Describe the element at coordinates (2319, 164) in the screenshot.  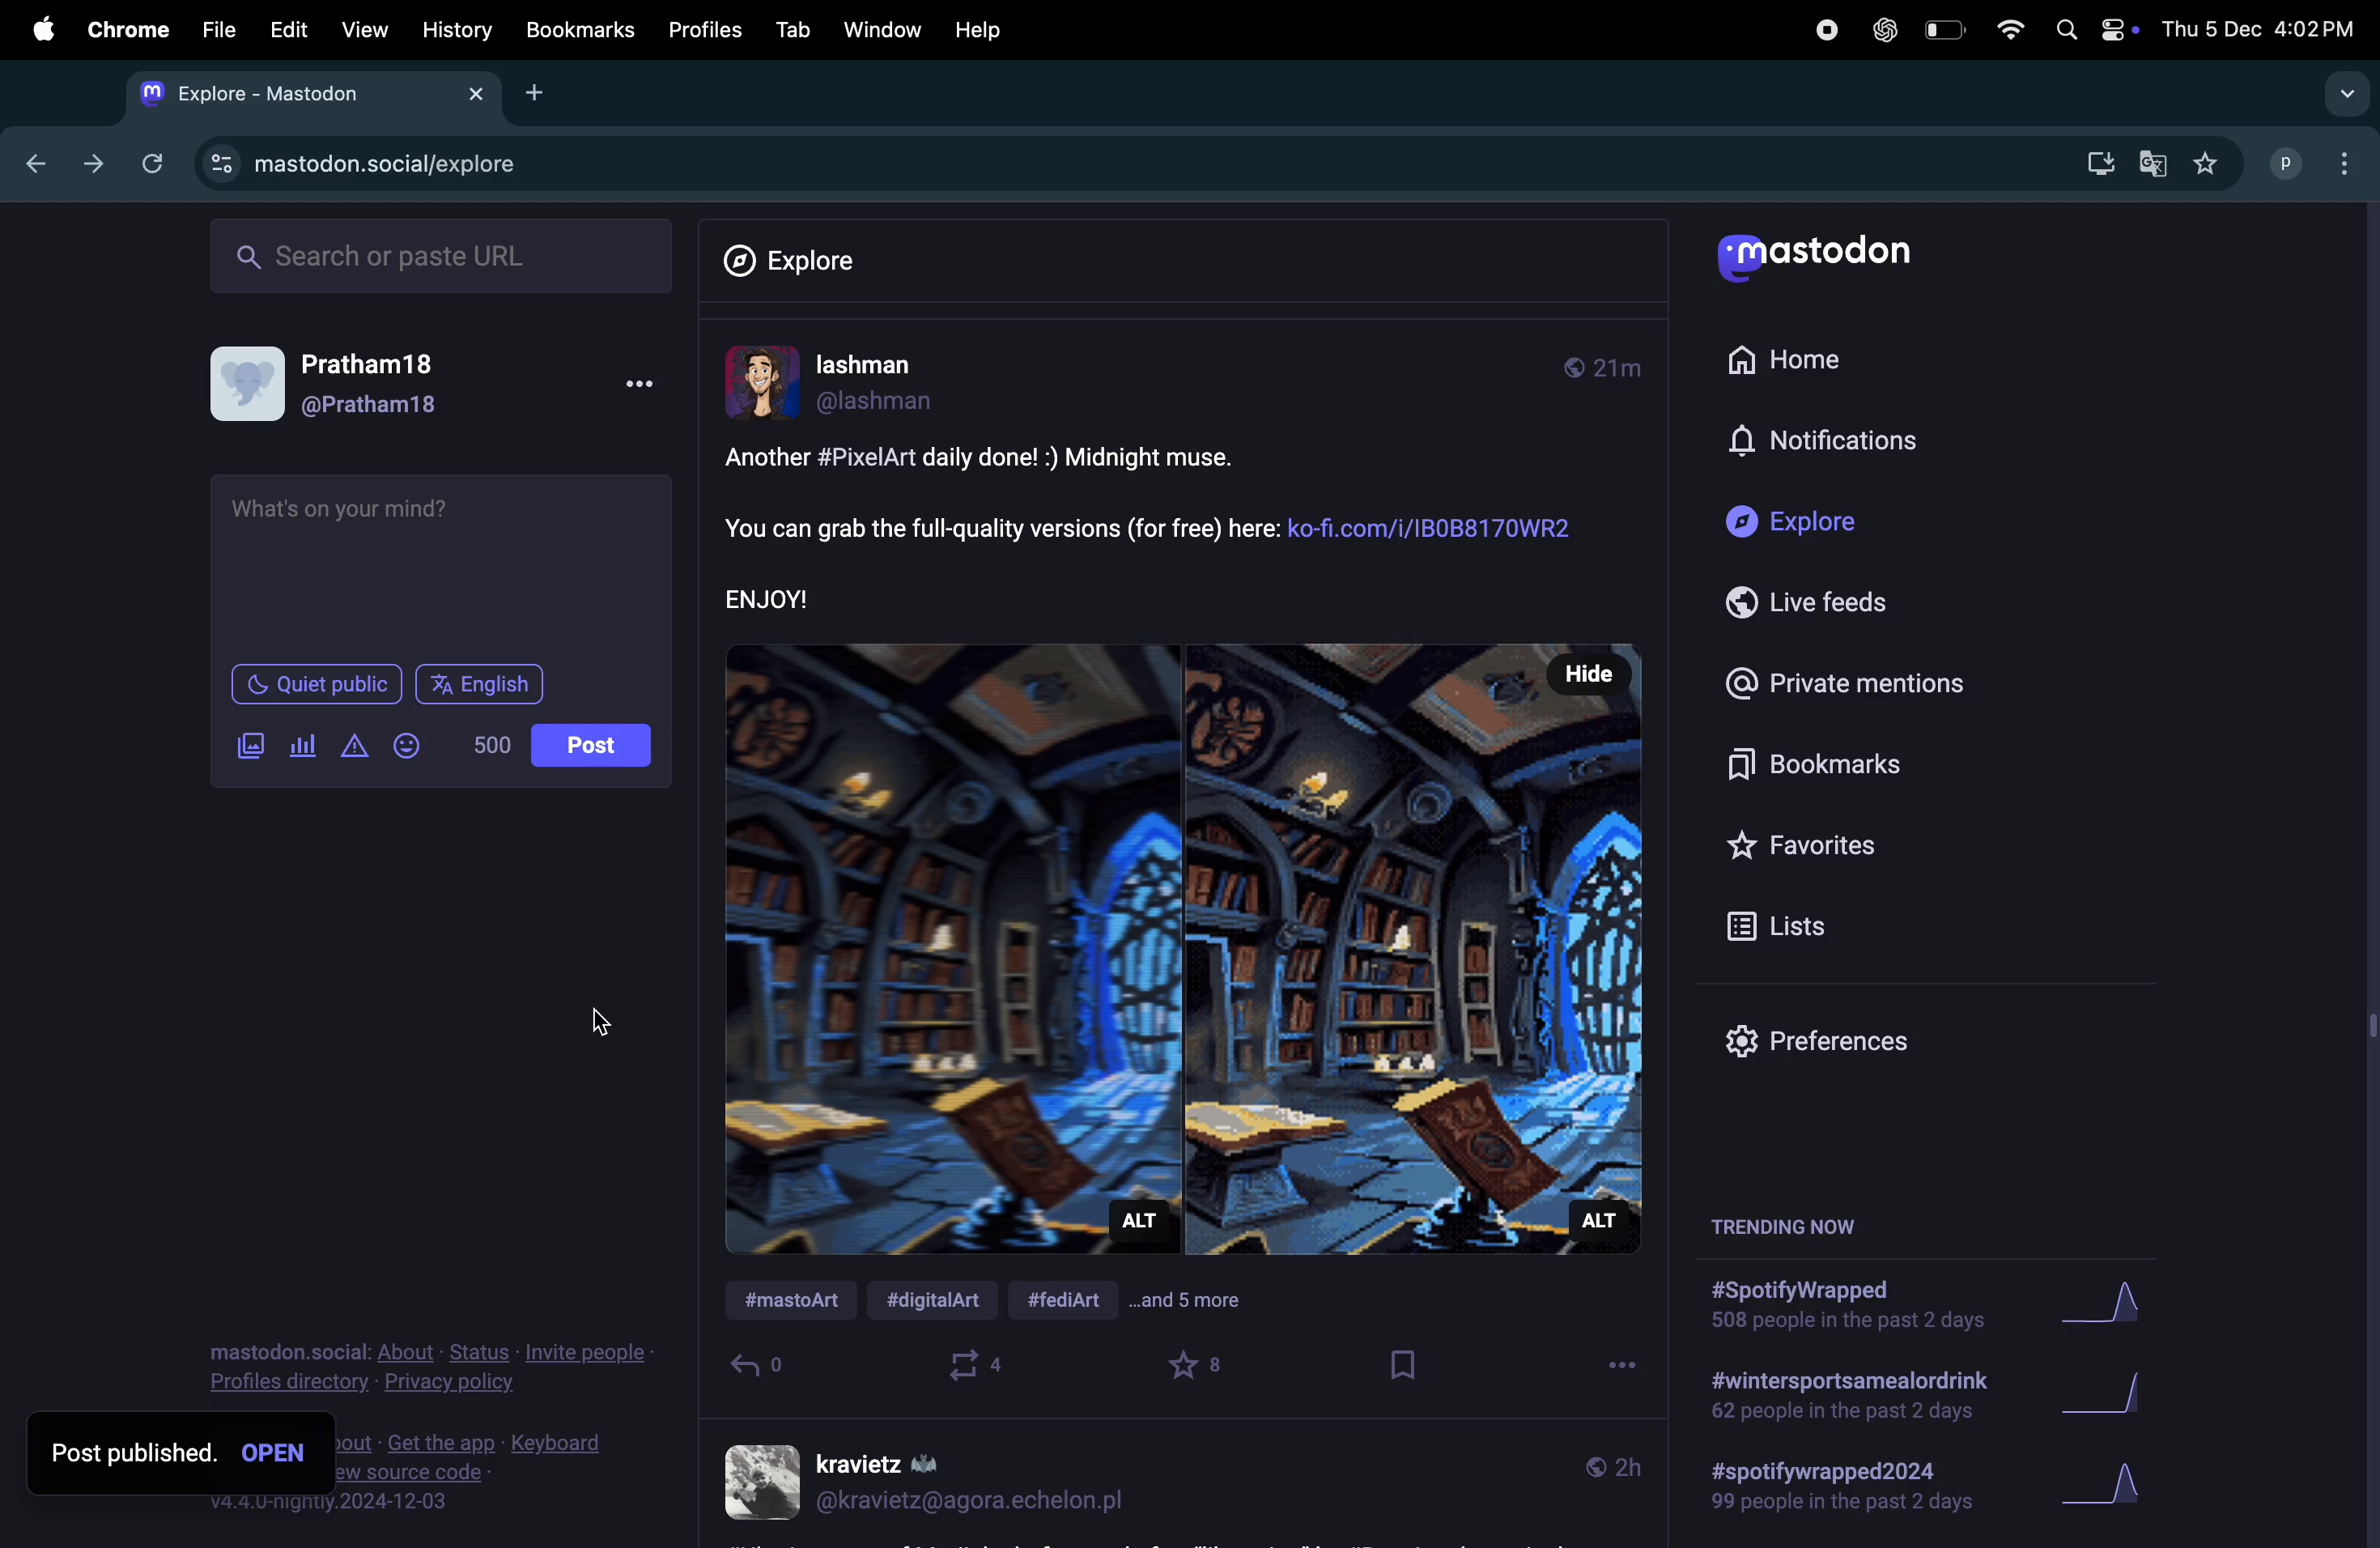
I see `profile ` at that location.